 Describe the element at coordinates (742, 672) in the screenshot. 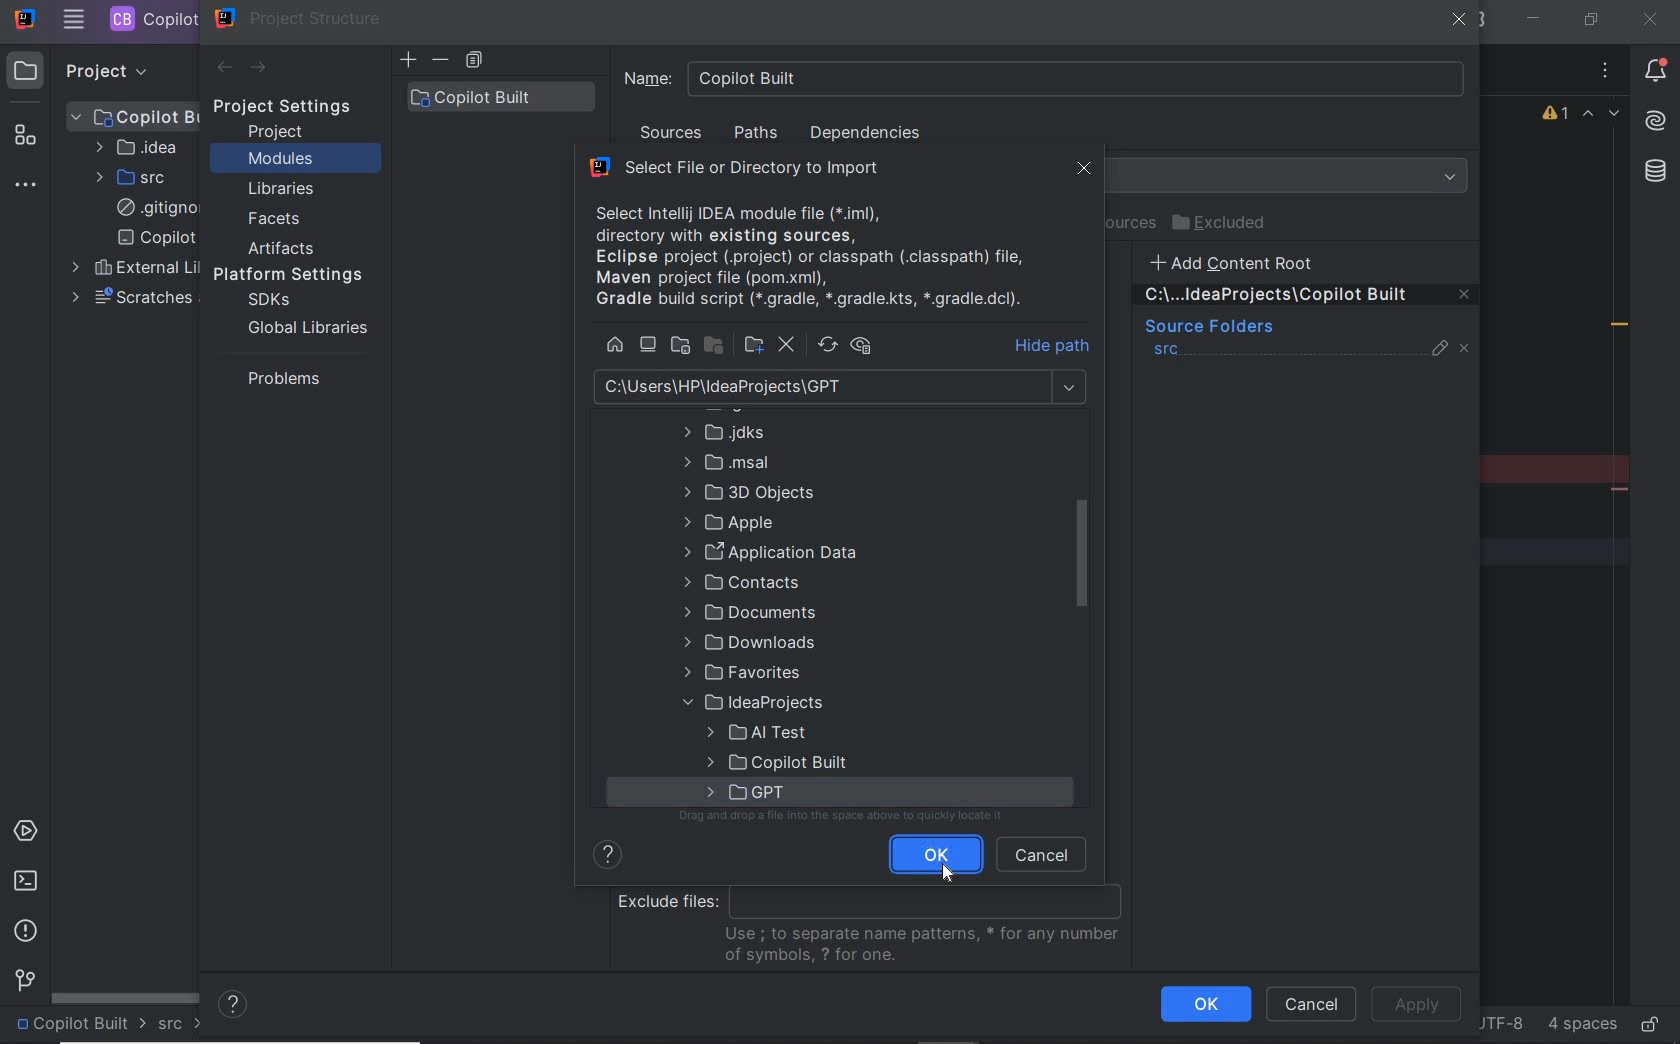

I see `folder` at that location.